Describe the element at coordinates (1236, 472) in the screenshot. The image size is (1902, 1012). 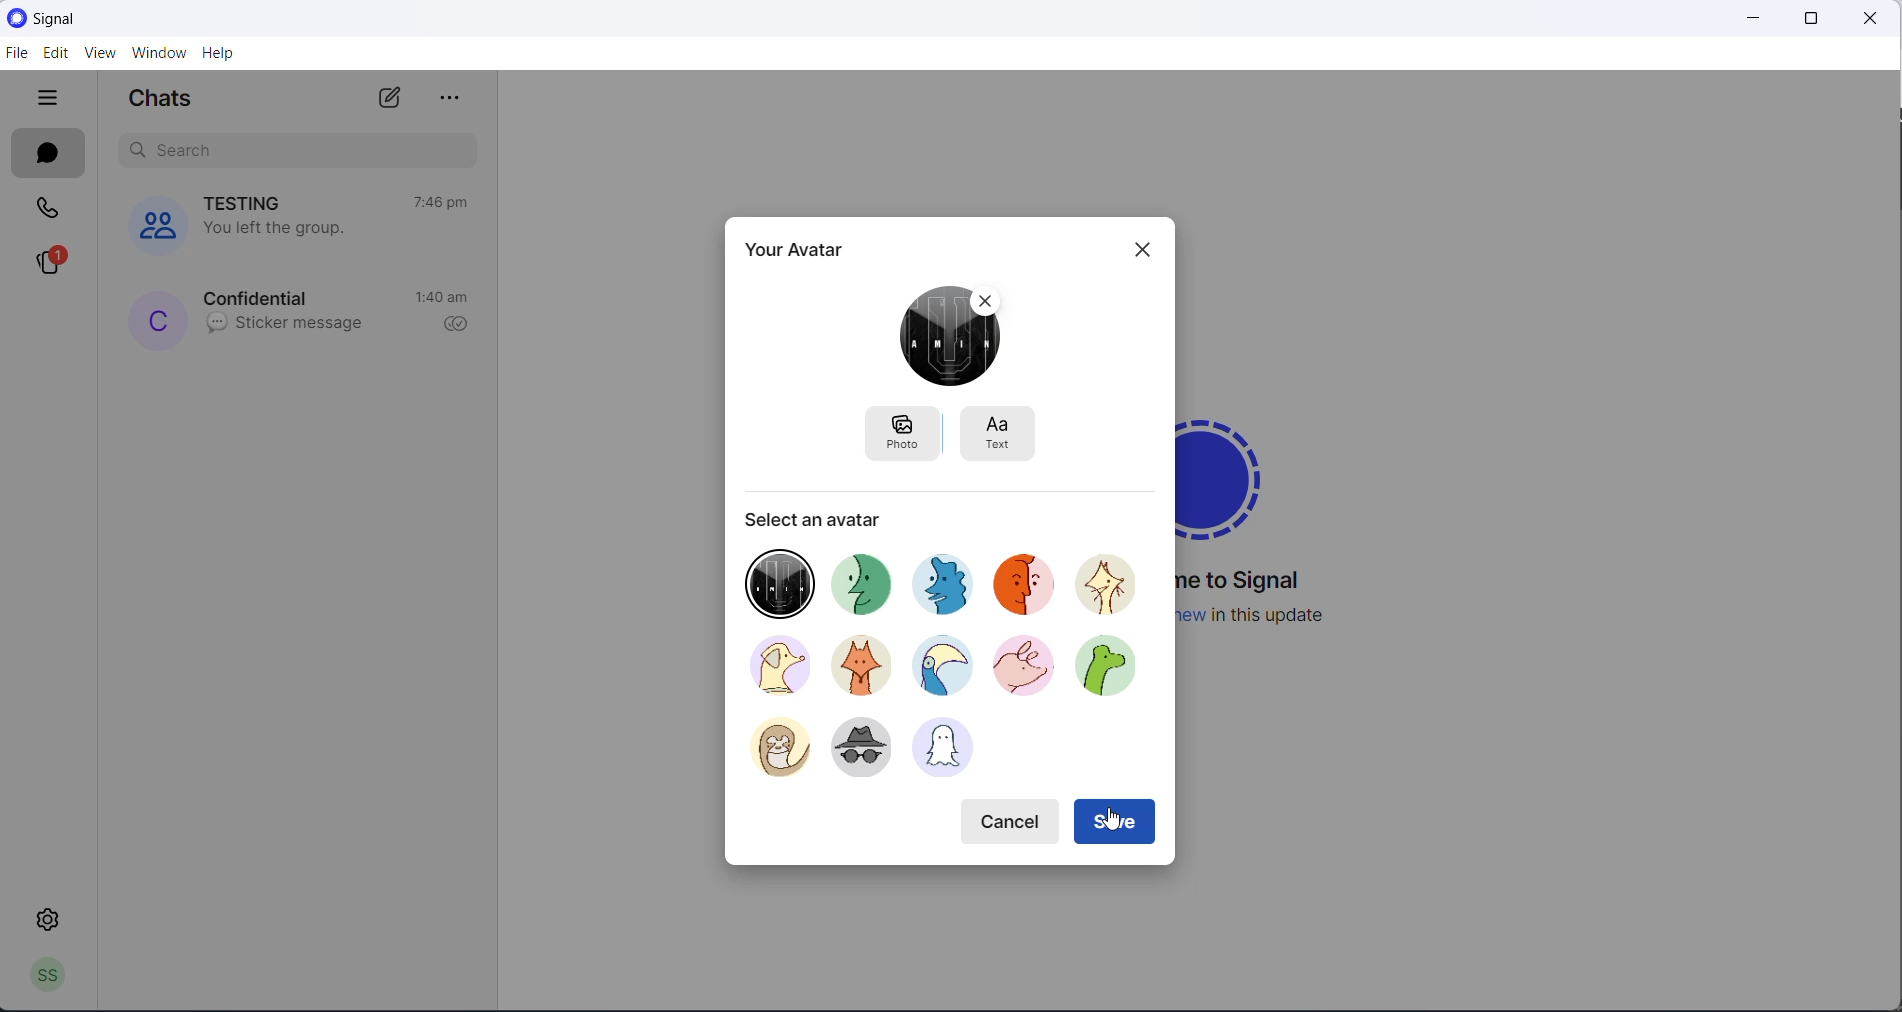
I see `signal logo` at that location.